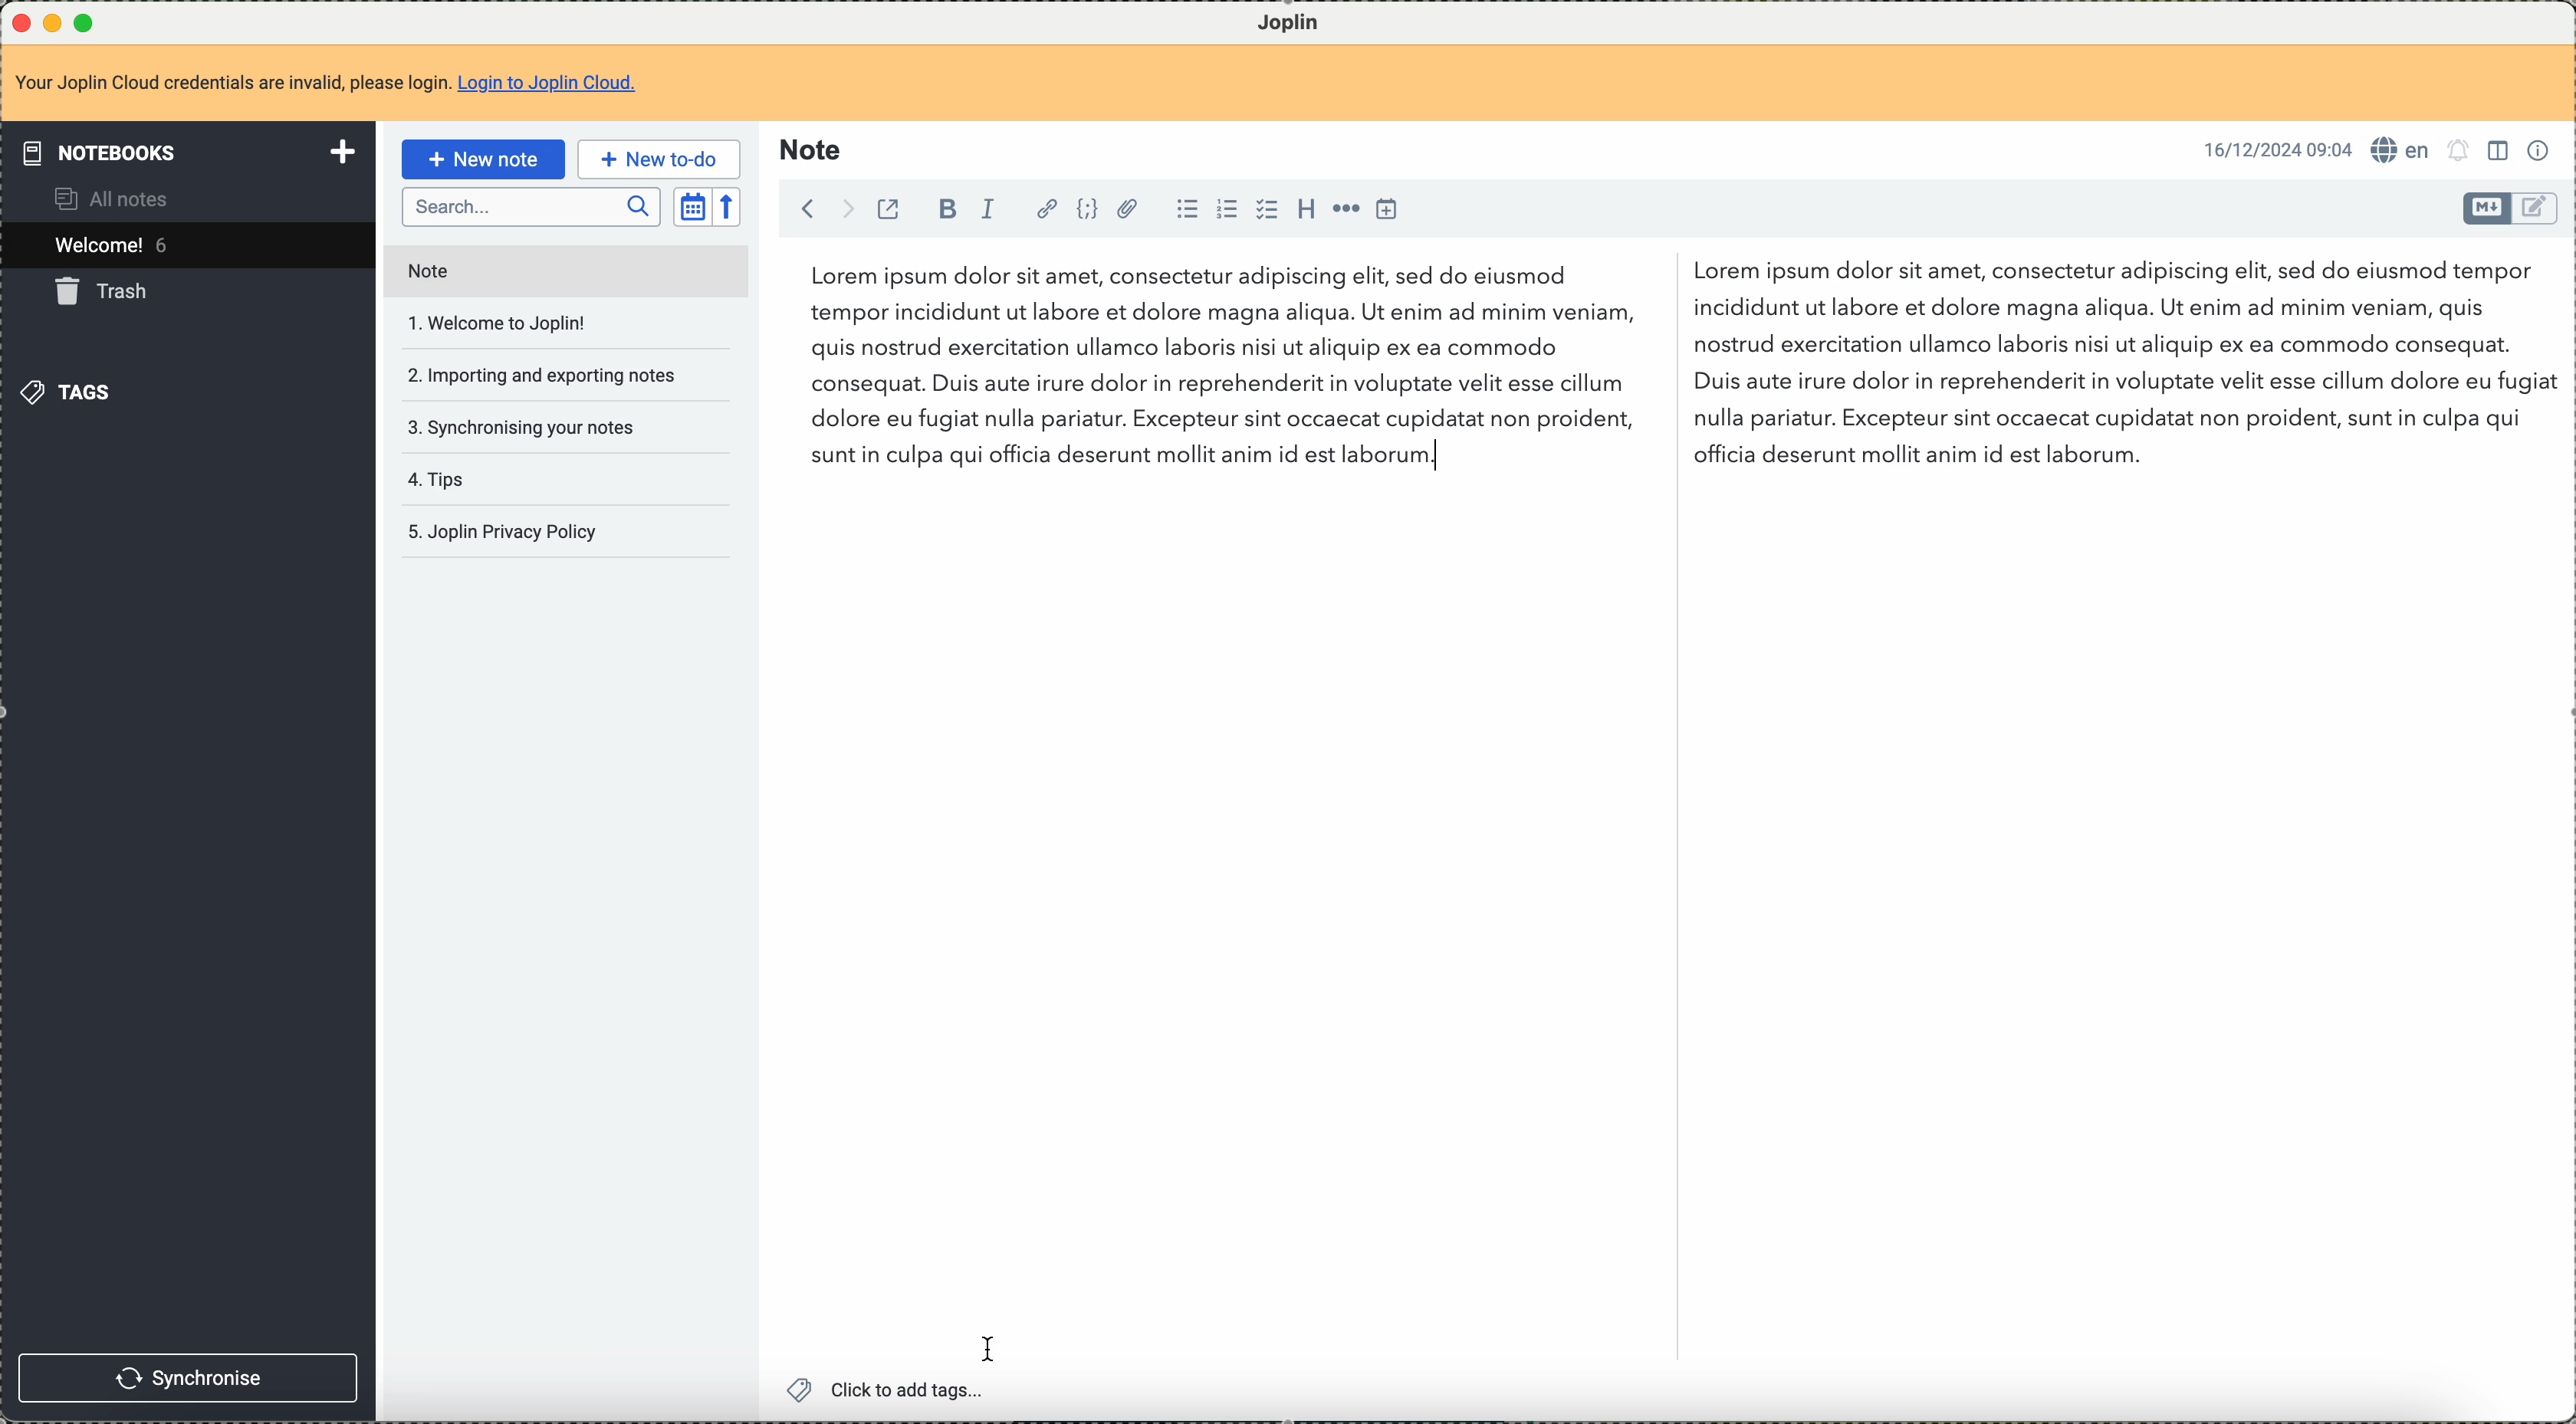  Describe the element at coordinates (523, 430) in the screenshot. I see `synchronising your notes` at that location.